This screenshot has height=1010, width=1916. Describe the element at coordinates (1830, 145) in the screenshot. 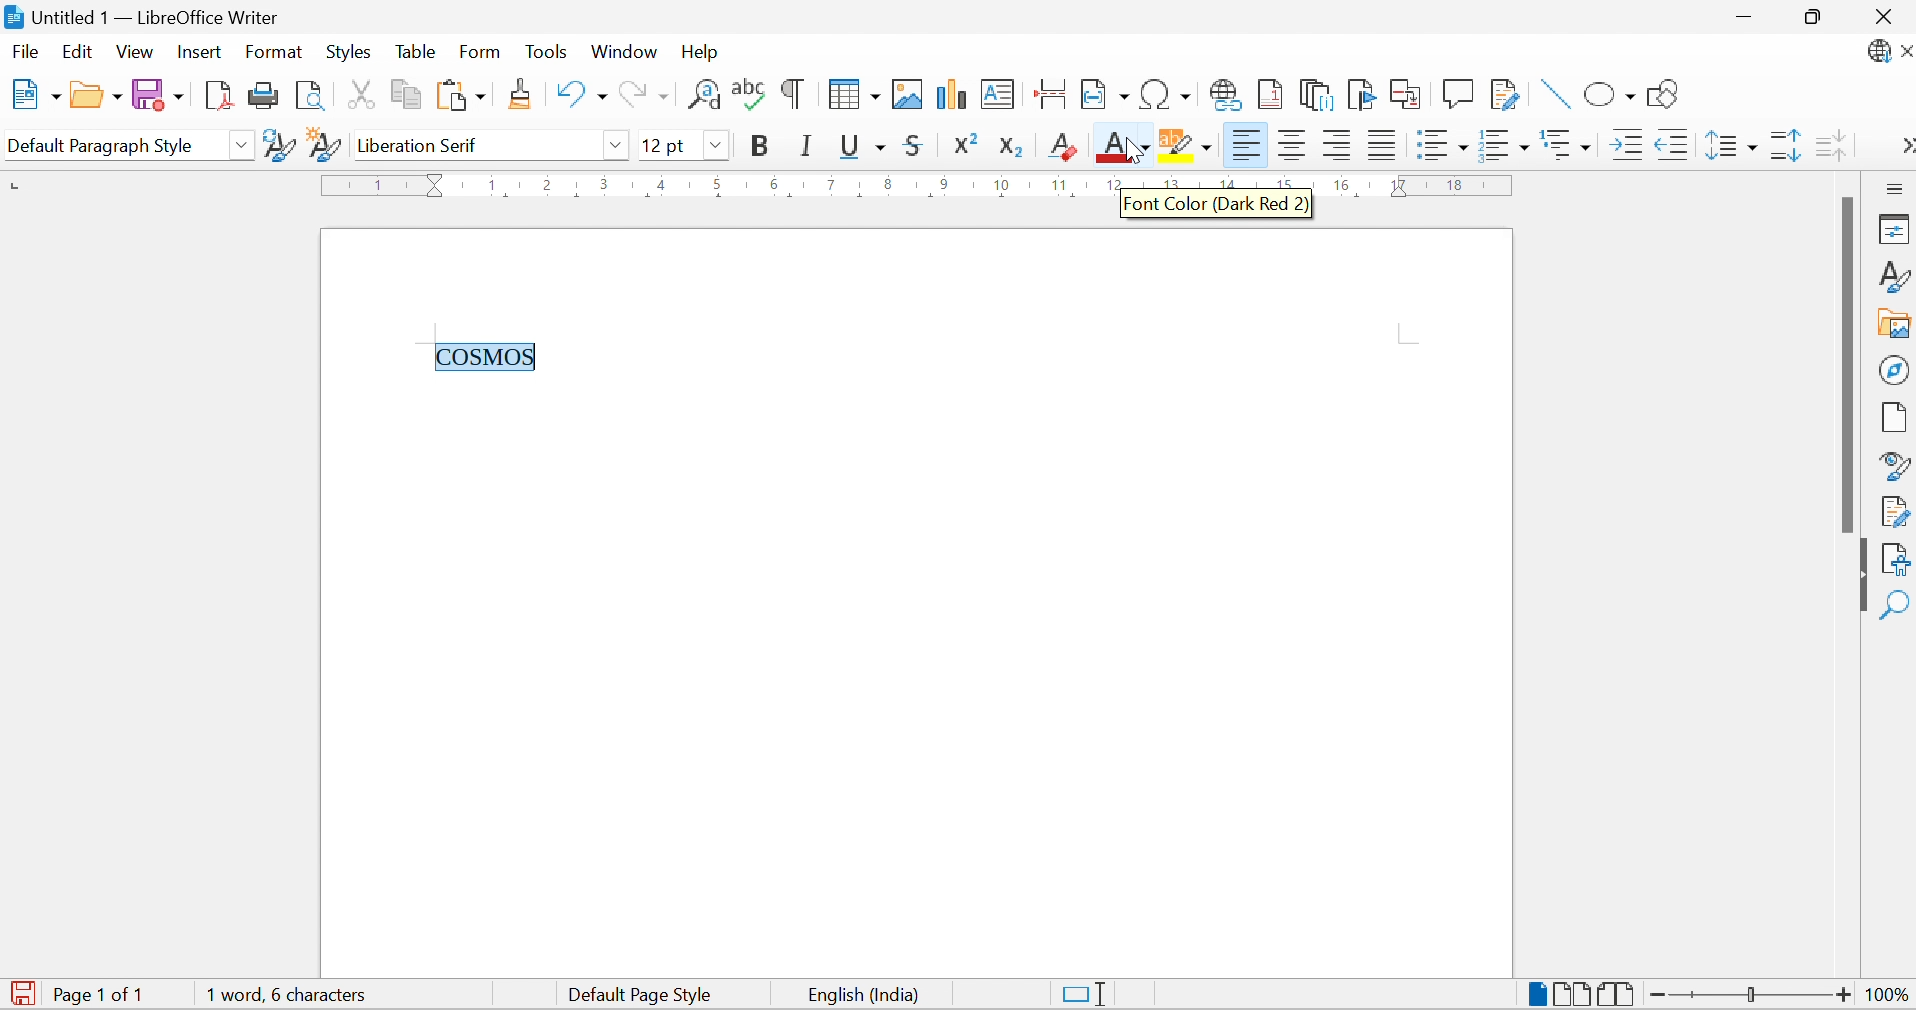

I see `Decrease Paragraph Spacing` at that location.